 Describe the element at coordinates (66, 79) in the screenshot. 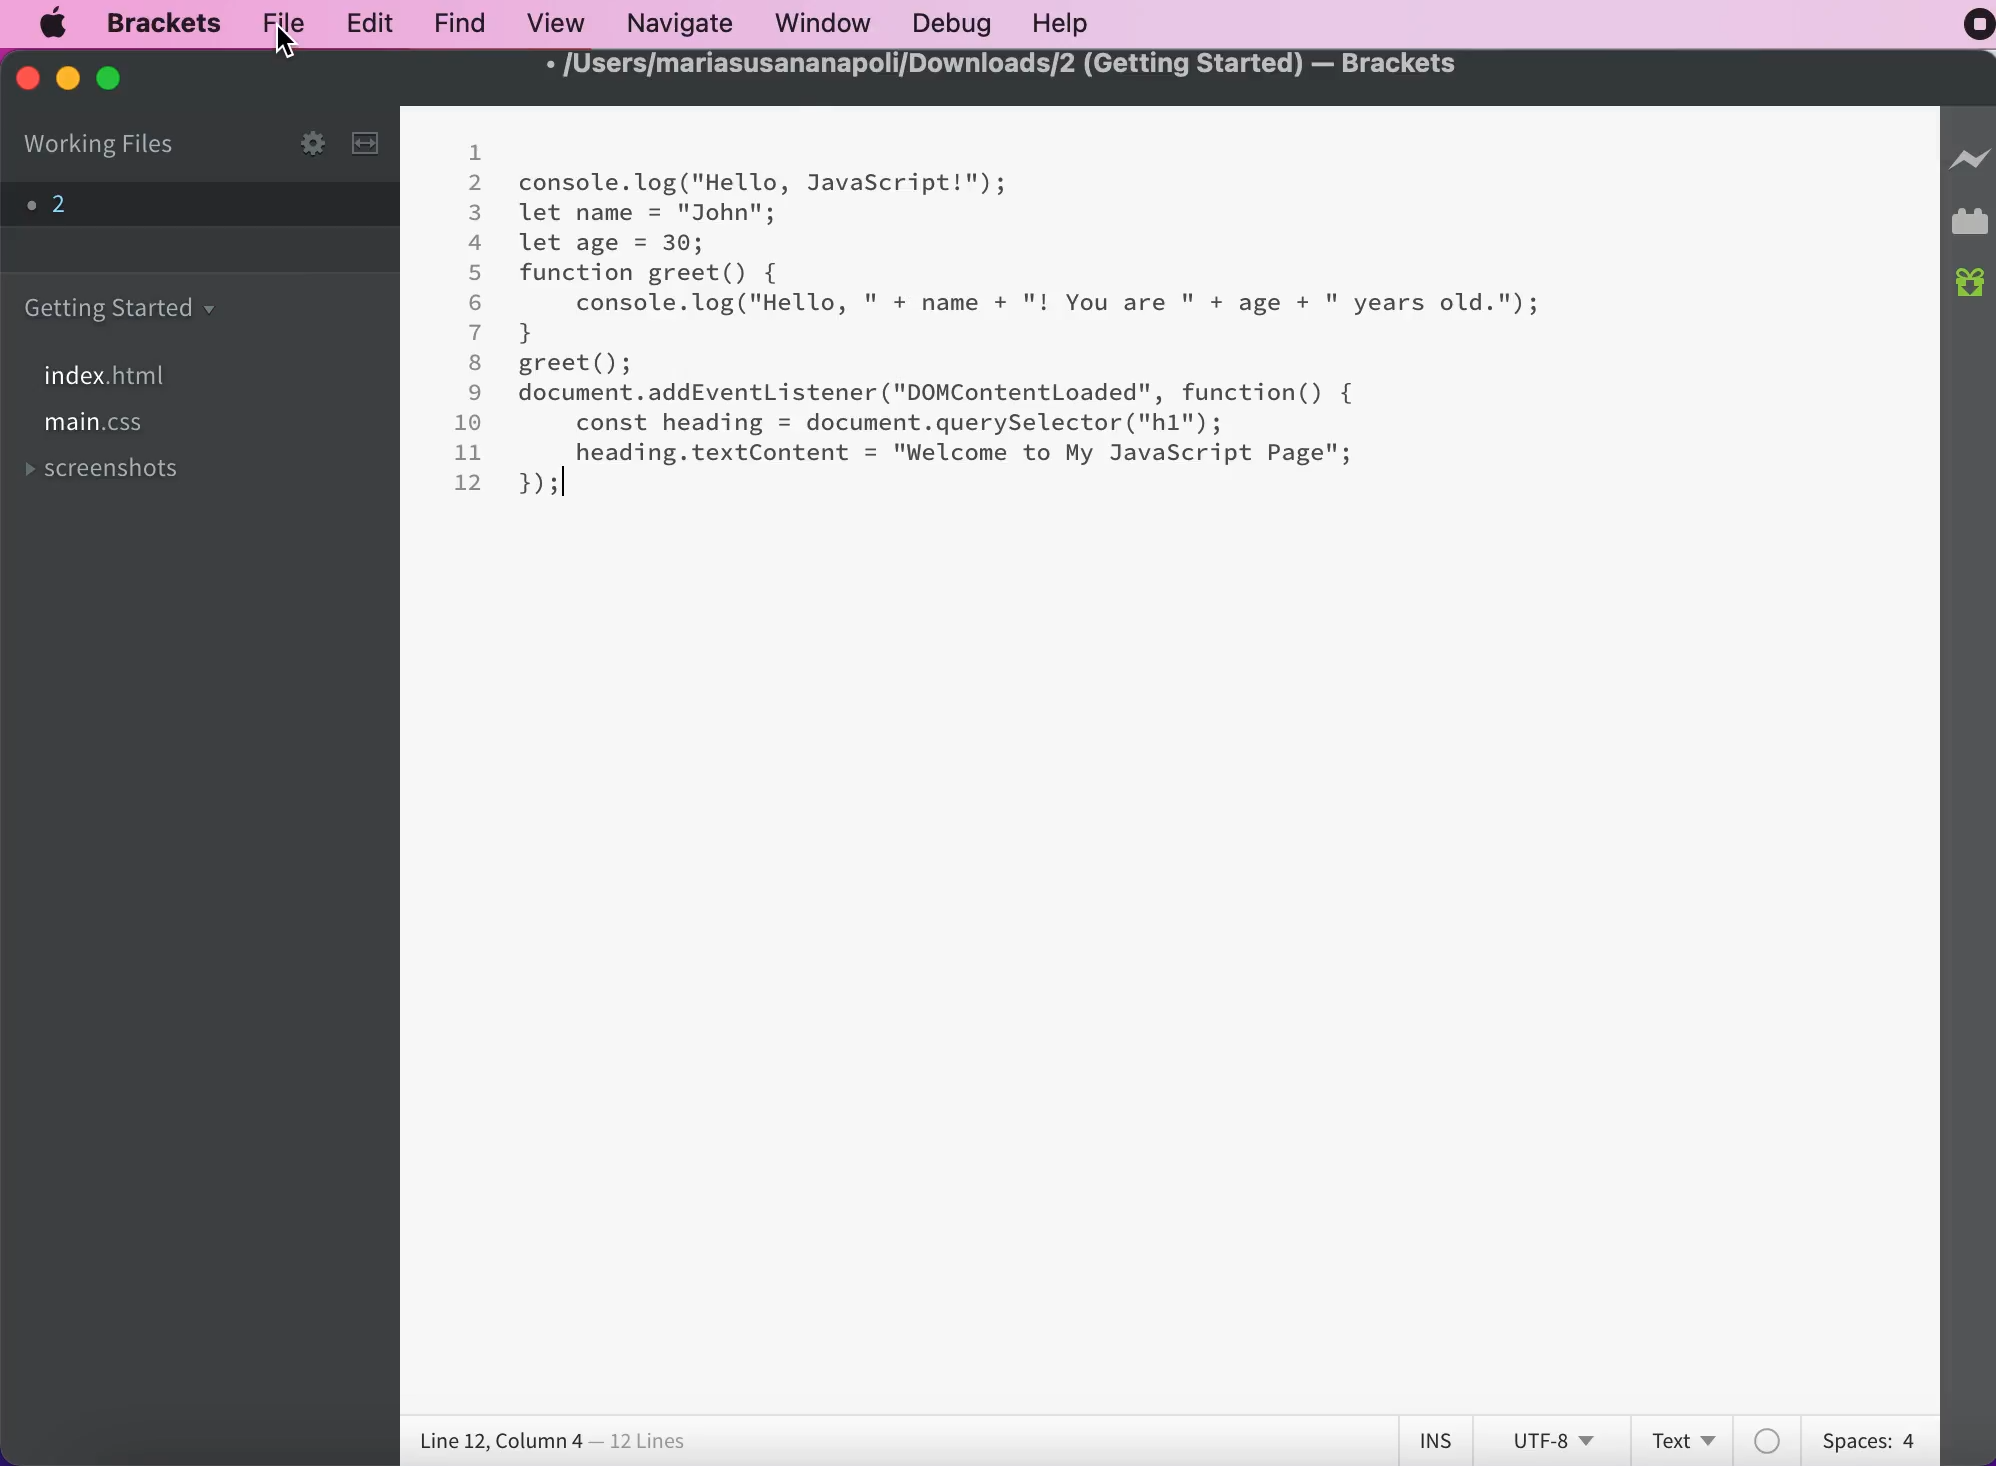

I see `minimize` at that location.